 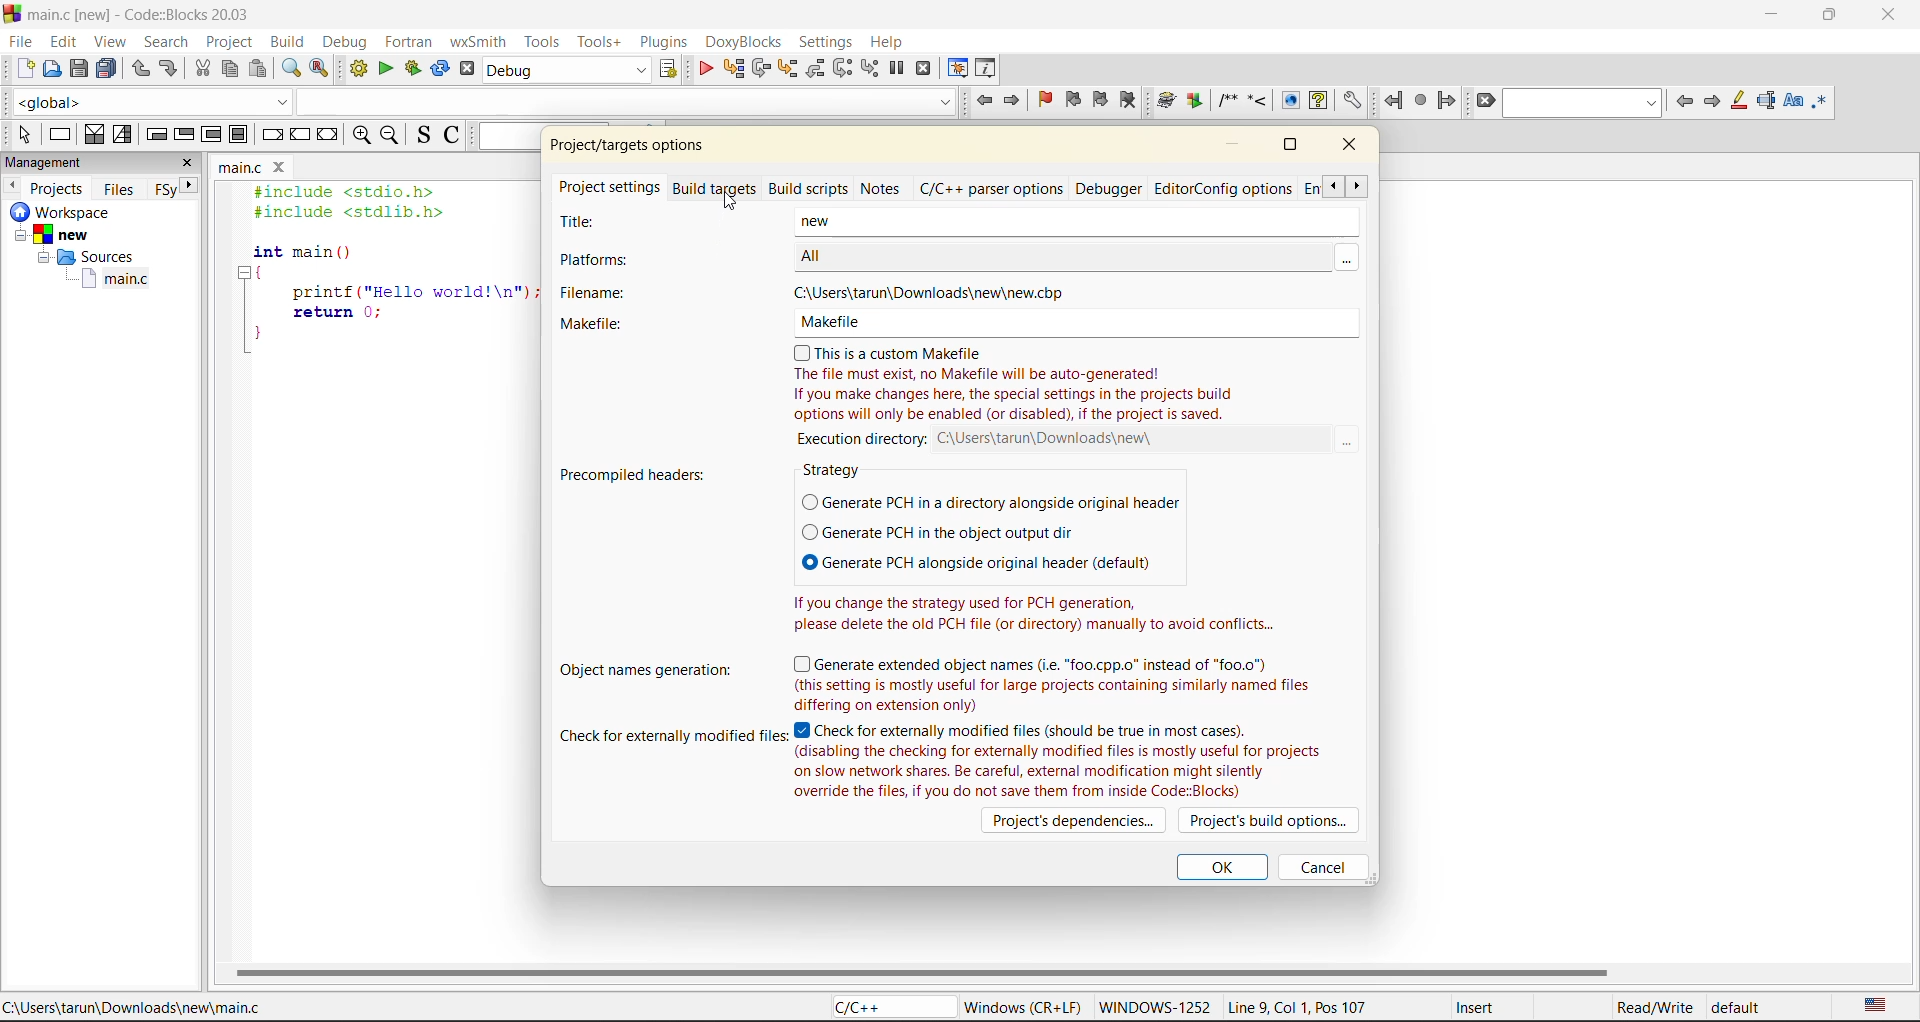 What do you see at coordinates (1584, 103) in the screenshot?
I see `text to find` at bounding box center [1584, 103].